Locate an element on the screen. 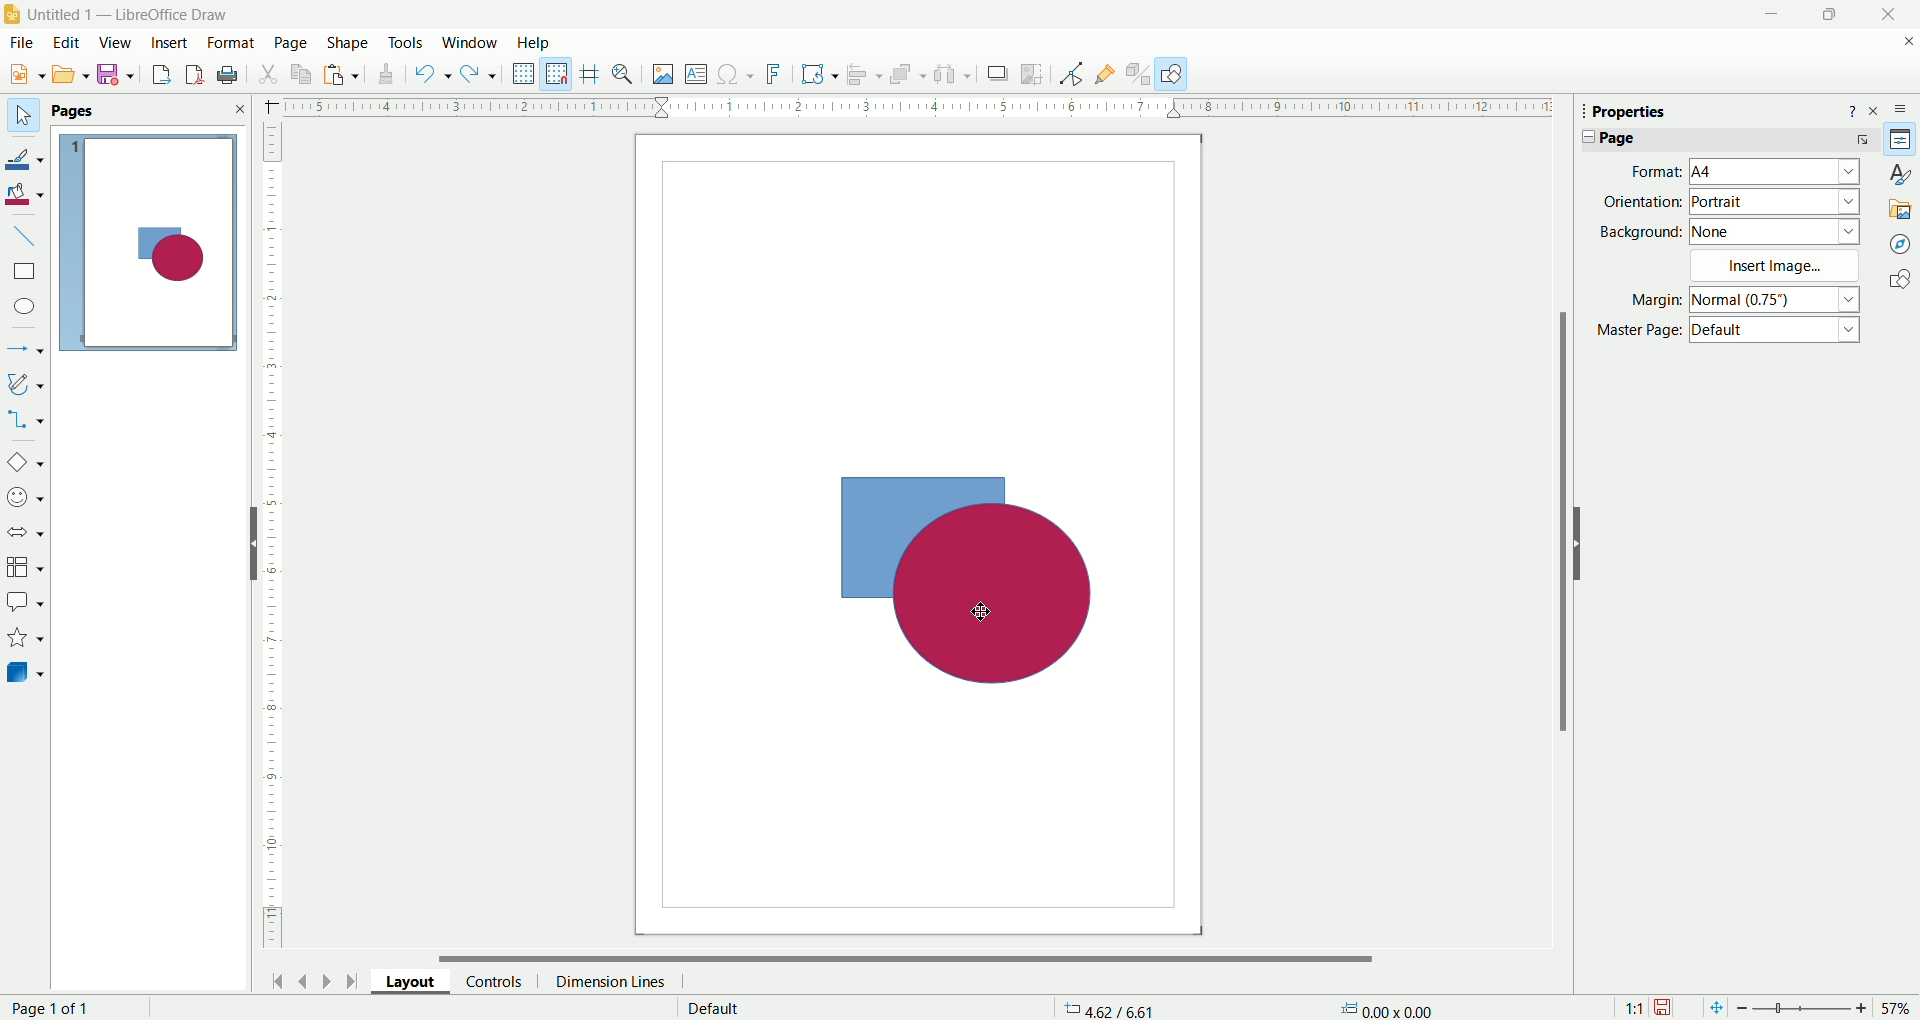 The image size is (1920, 1020). close is located at coordinates (1881, 15).